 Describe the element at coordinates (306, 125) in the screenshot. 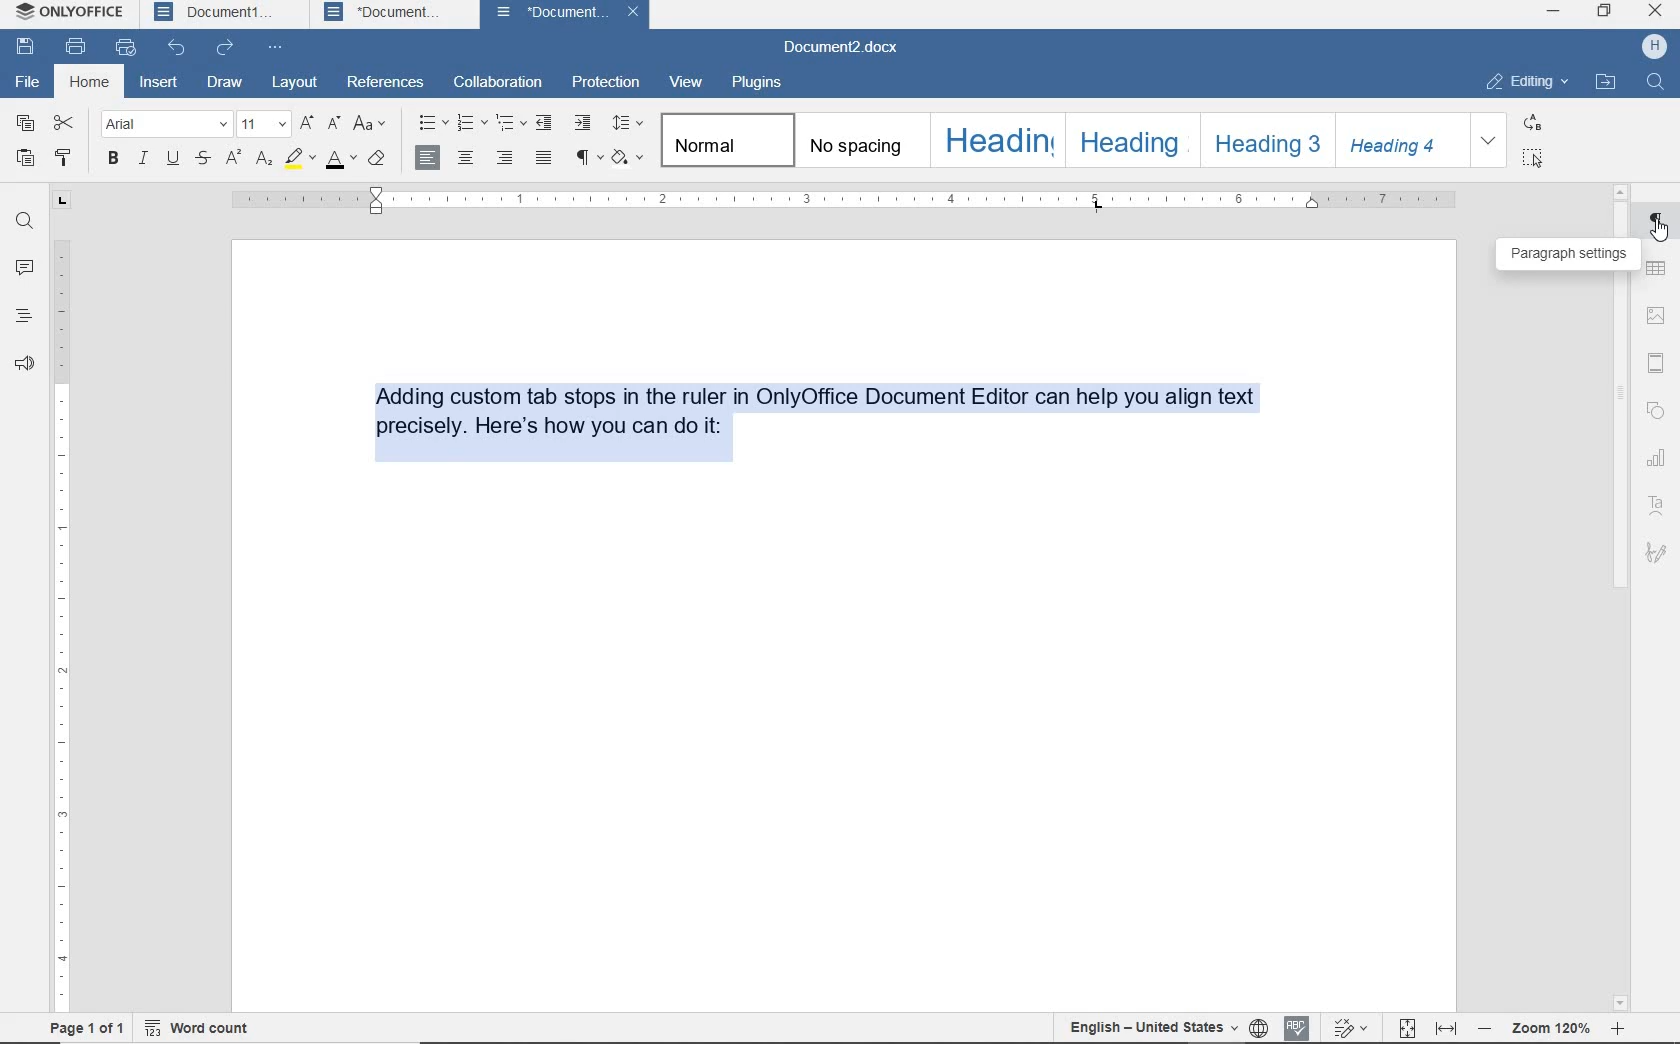

I see `increment font size` at that location.